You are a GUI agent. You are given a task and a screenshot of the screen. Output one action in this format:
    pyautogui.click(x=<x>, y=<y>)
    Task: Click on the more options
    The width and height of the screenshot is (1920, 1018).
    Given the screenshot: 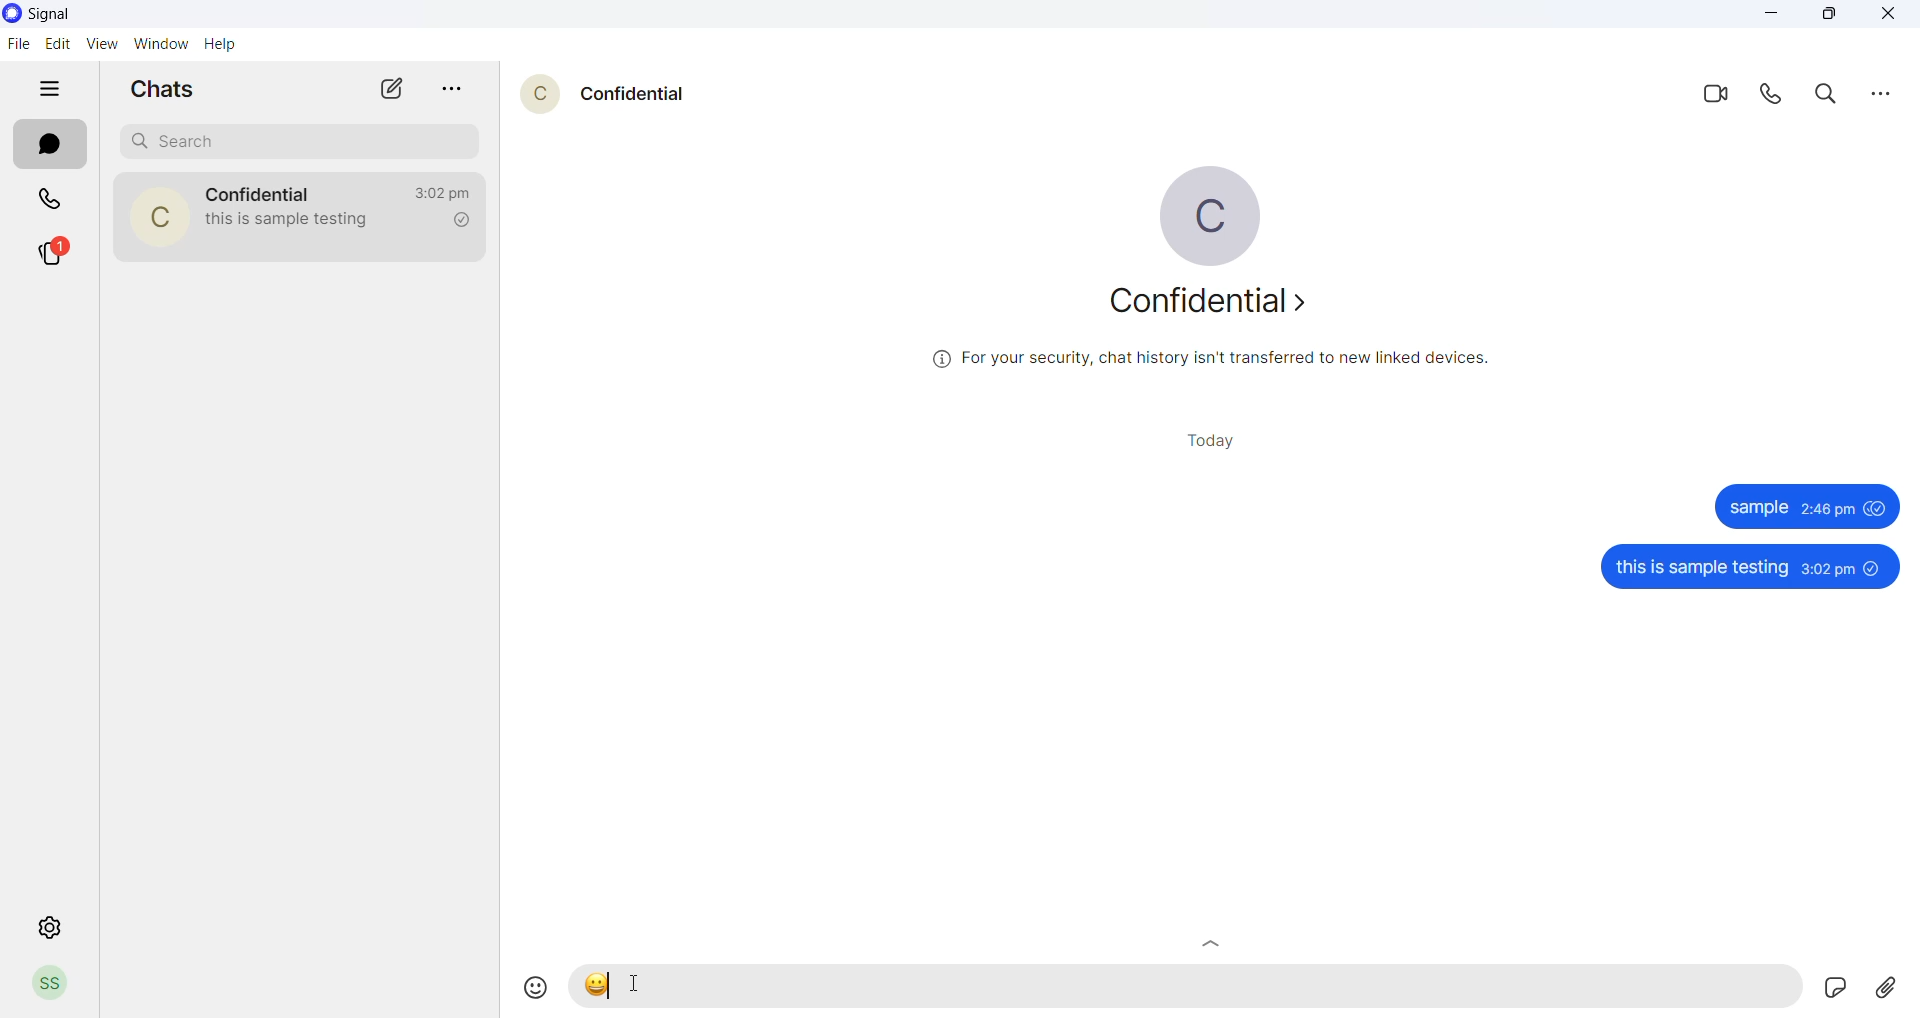 What is the action you would take?
    pyautogui.click(x=455, y=89)
    